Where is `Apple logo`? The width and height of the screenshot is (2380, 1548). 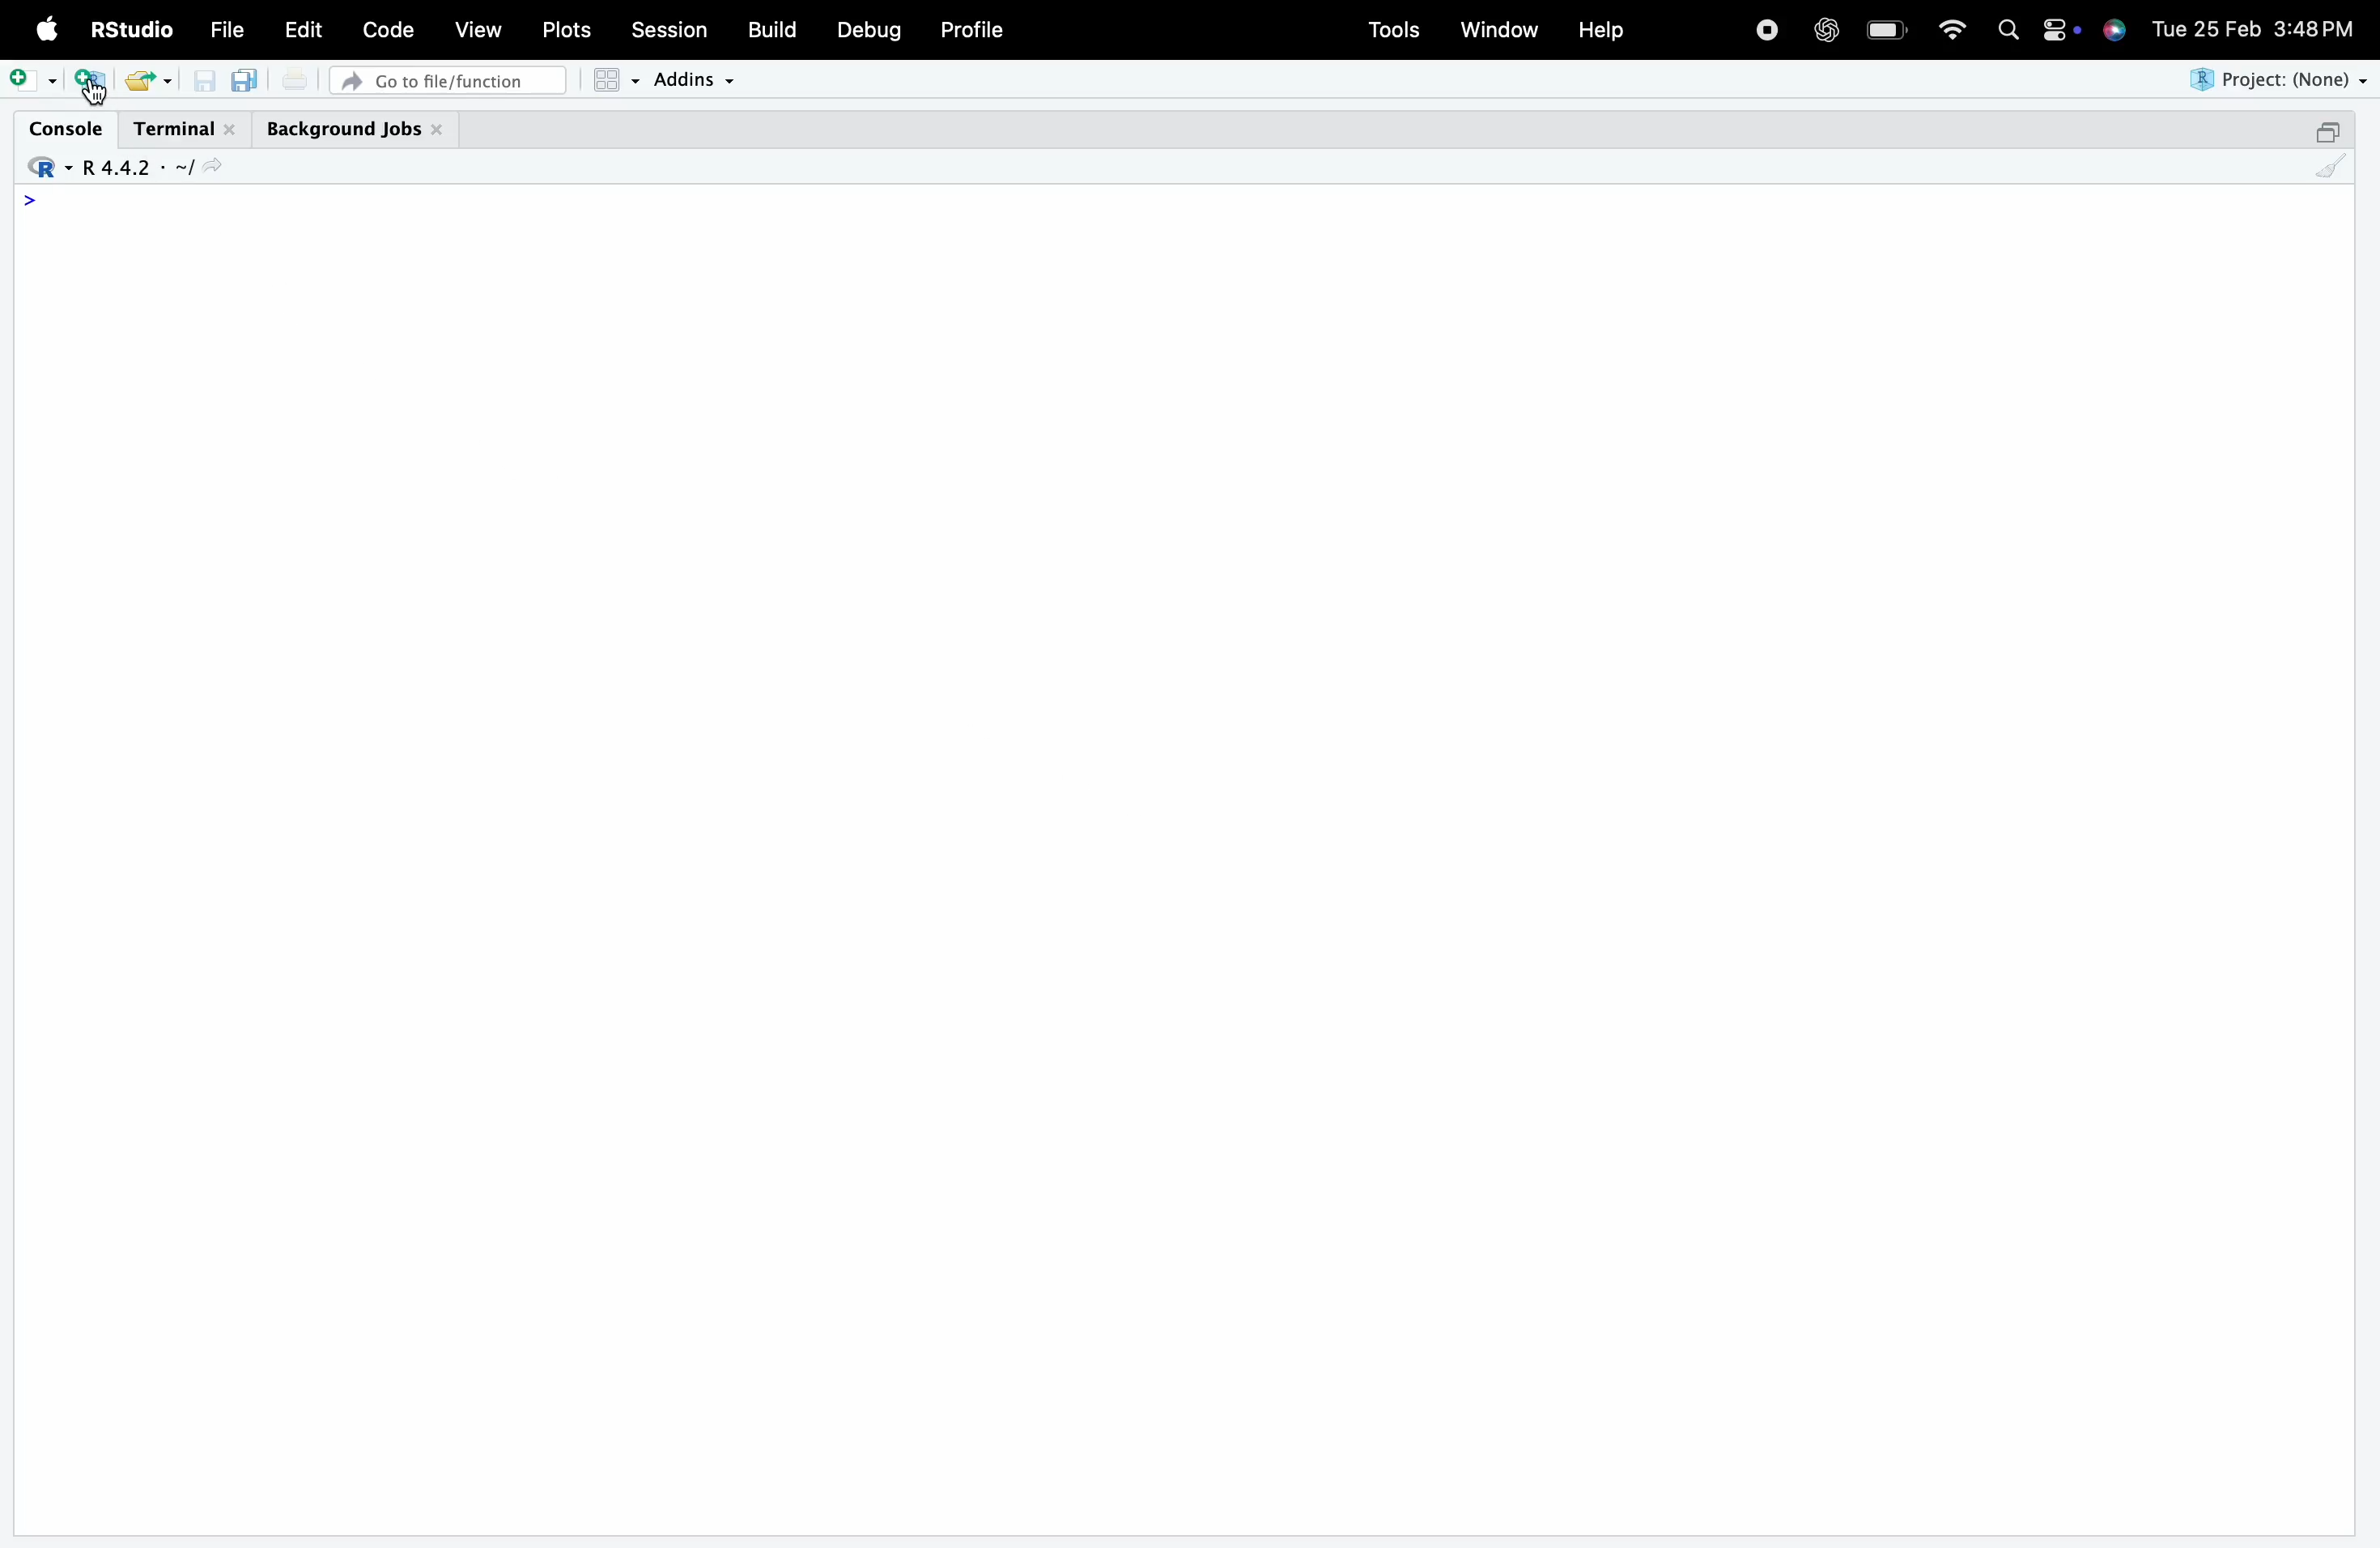
Apple logo is located at coordinates (48, 29).